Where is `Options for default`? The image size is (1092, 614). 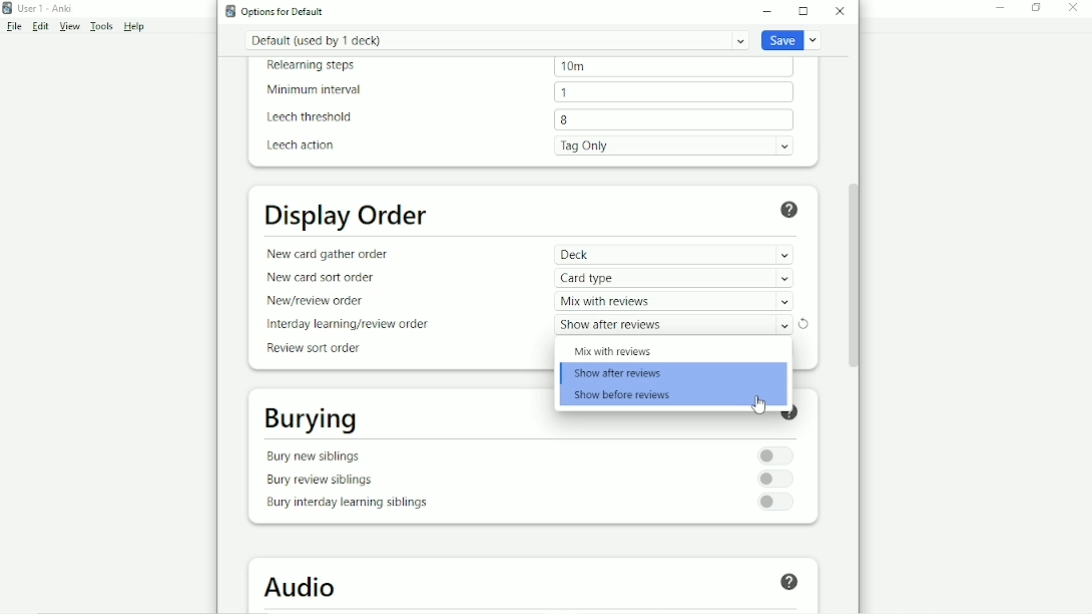
Options for default is located at coordinates (282, 11).